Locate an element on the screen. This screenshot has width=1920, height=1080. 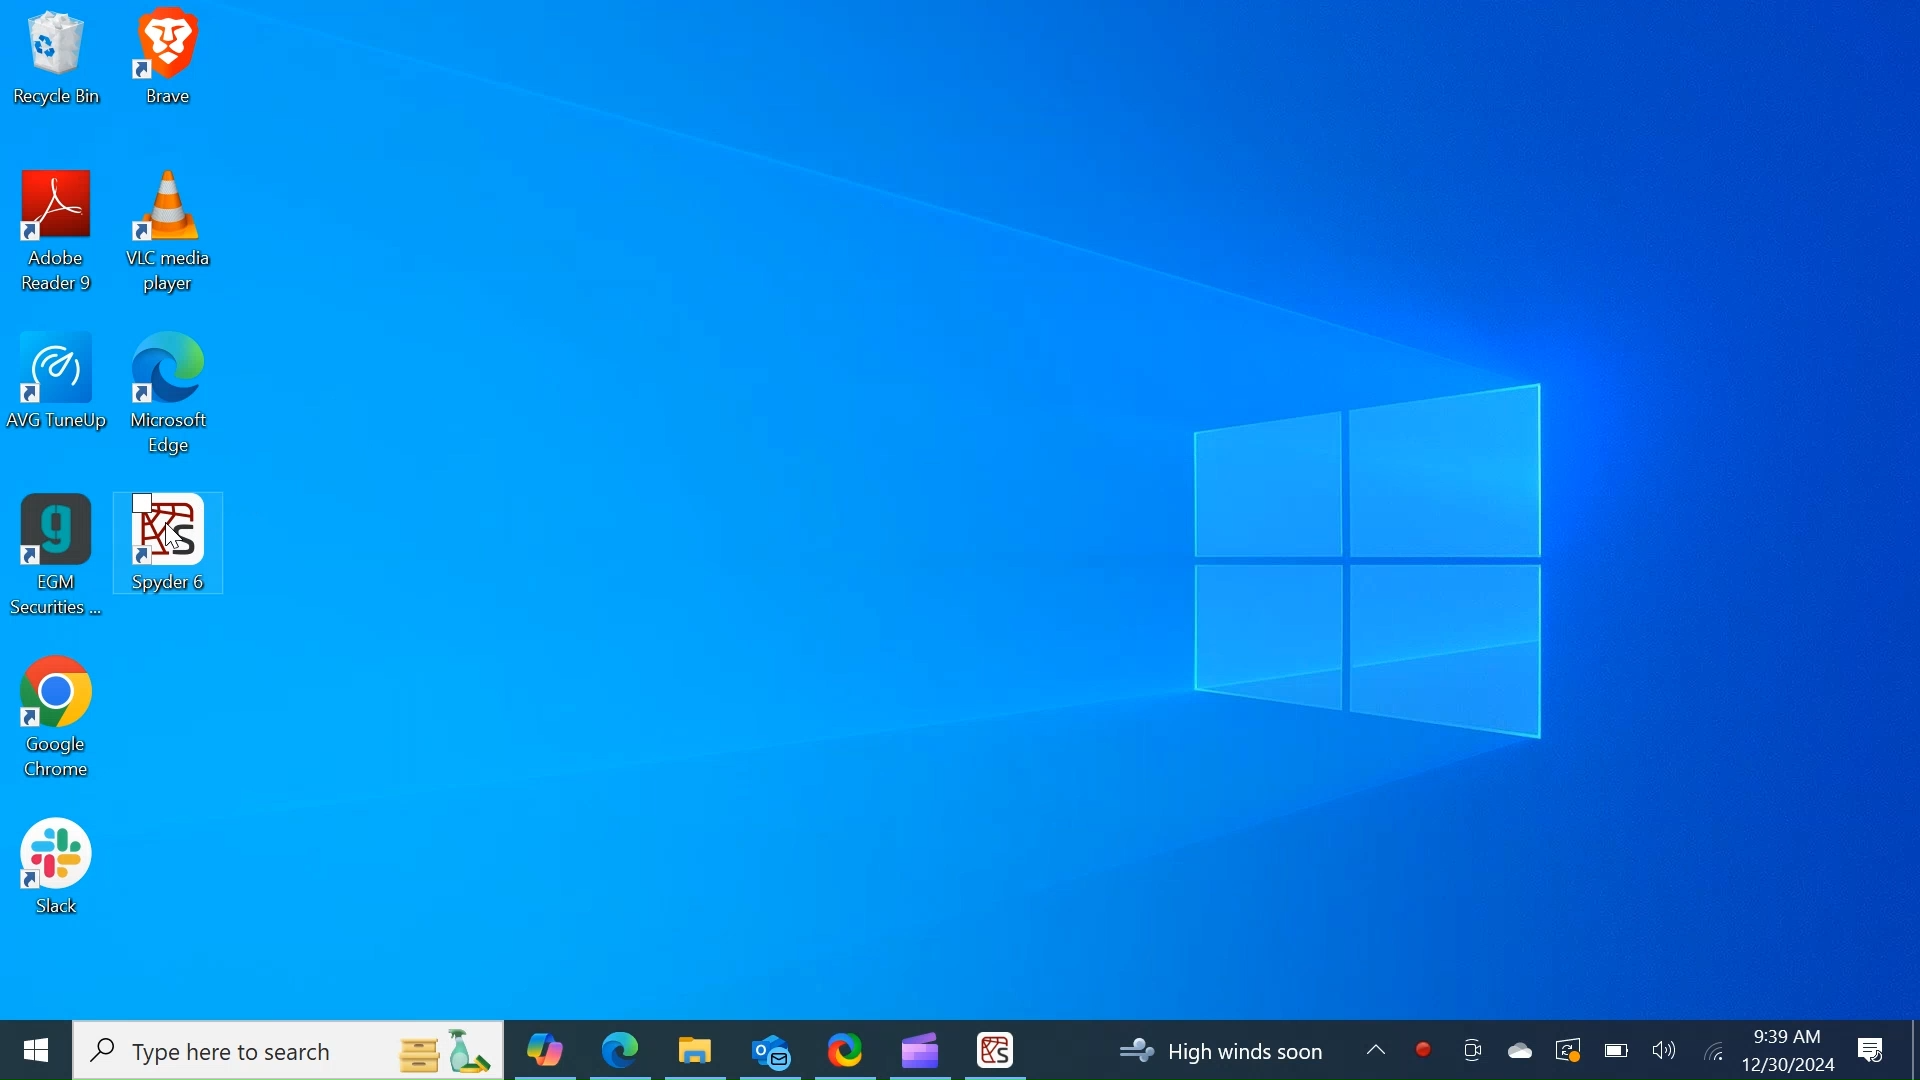
9:39 AM is located at coordinates (1785, 1036).